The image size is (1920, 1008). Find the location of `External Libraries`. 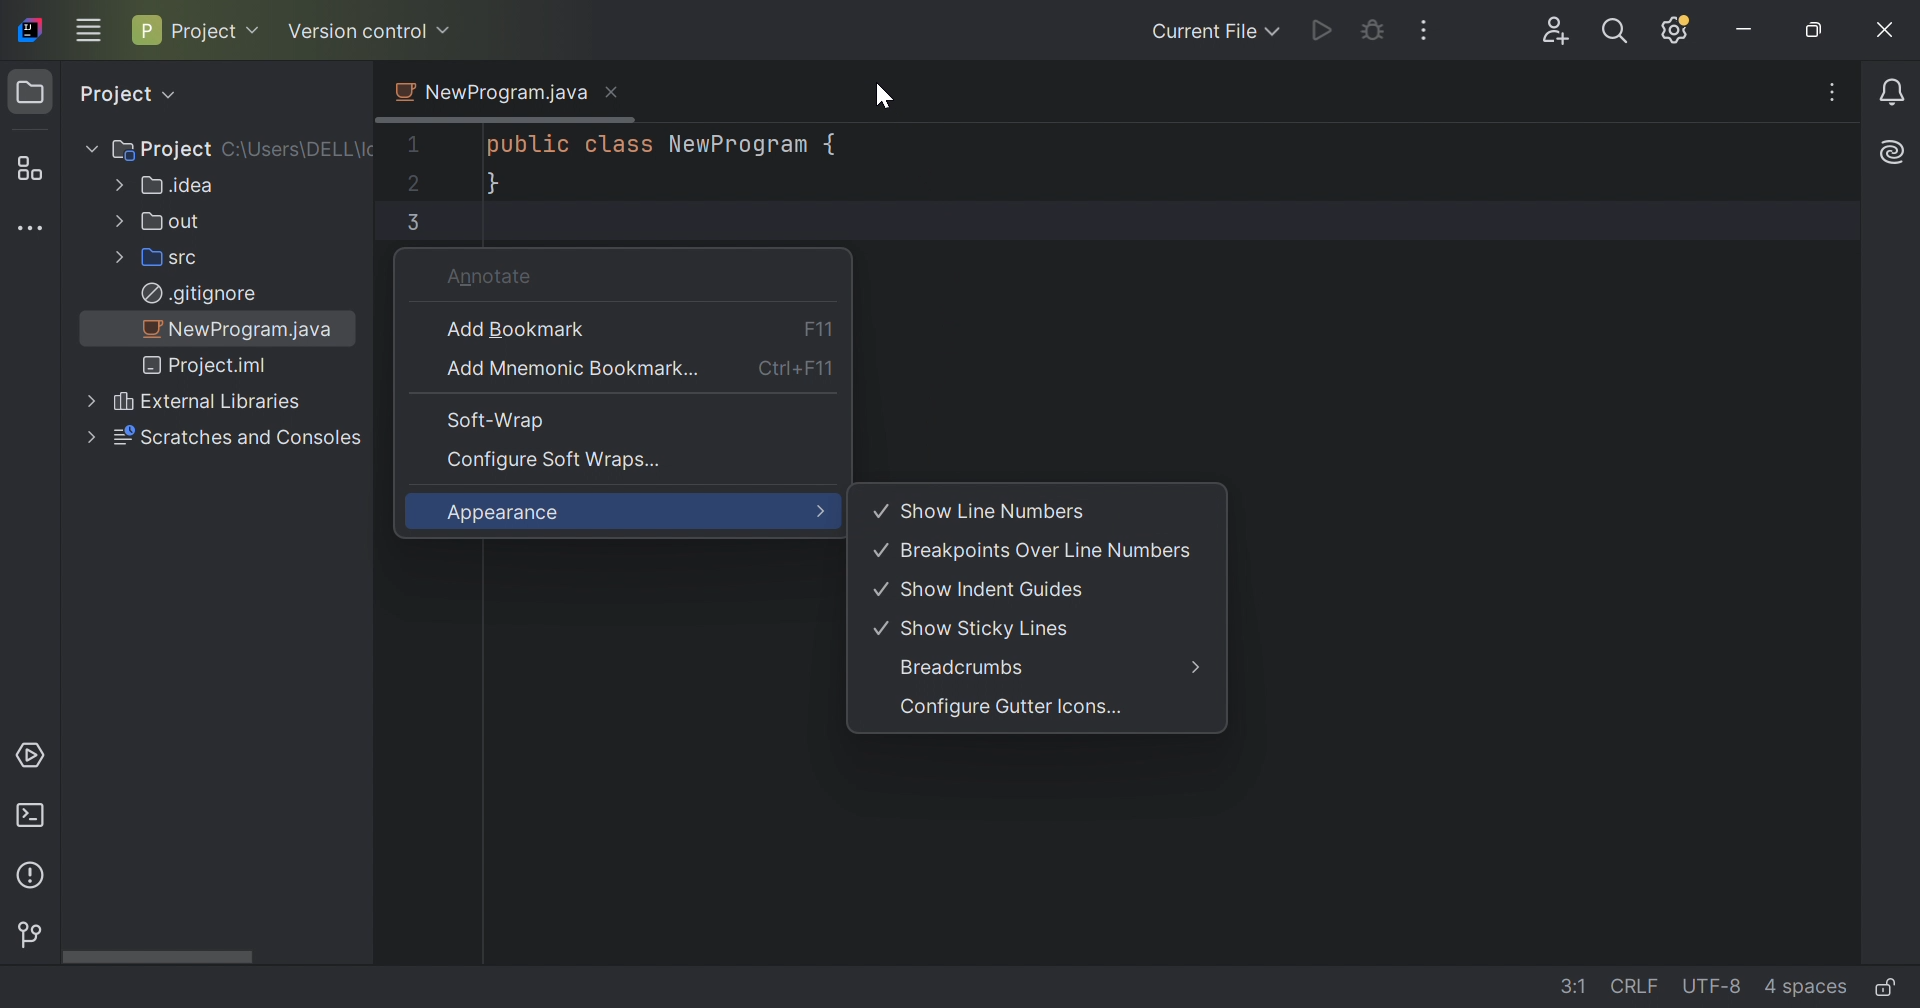

External Libraries is located at coordinates (208, 403).